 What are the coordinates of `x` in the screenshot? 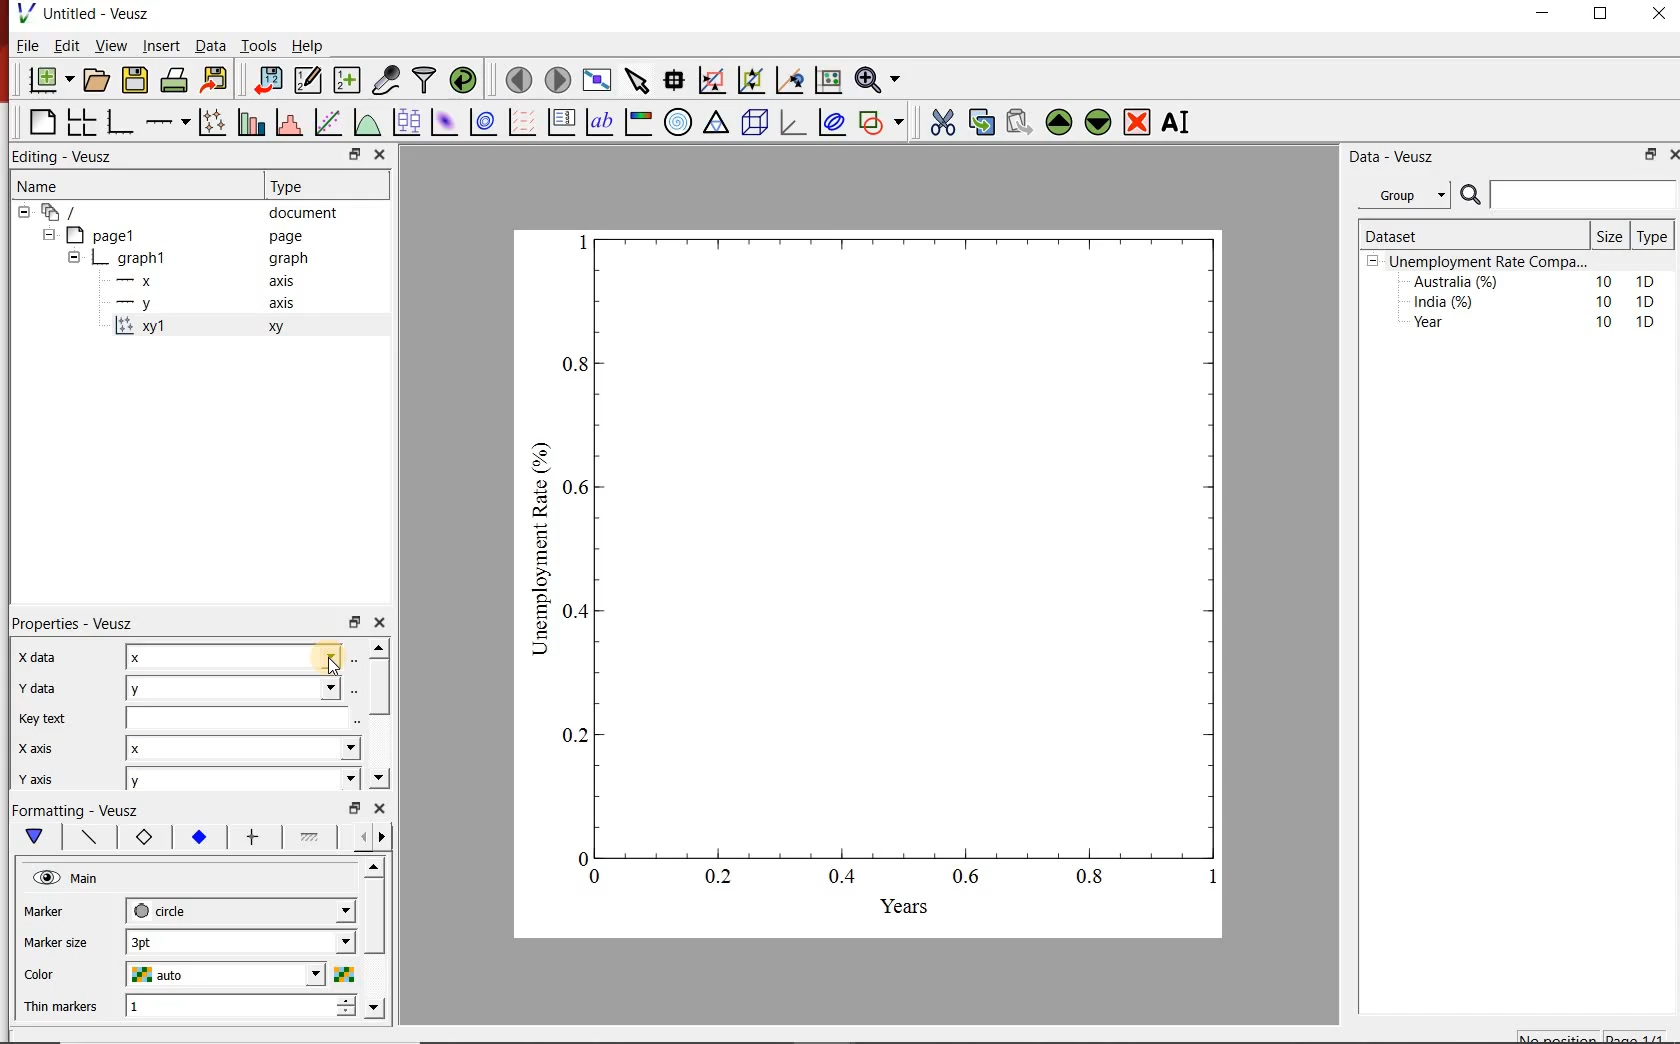 It's located at (241, 748).